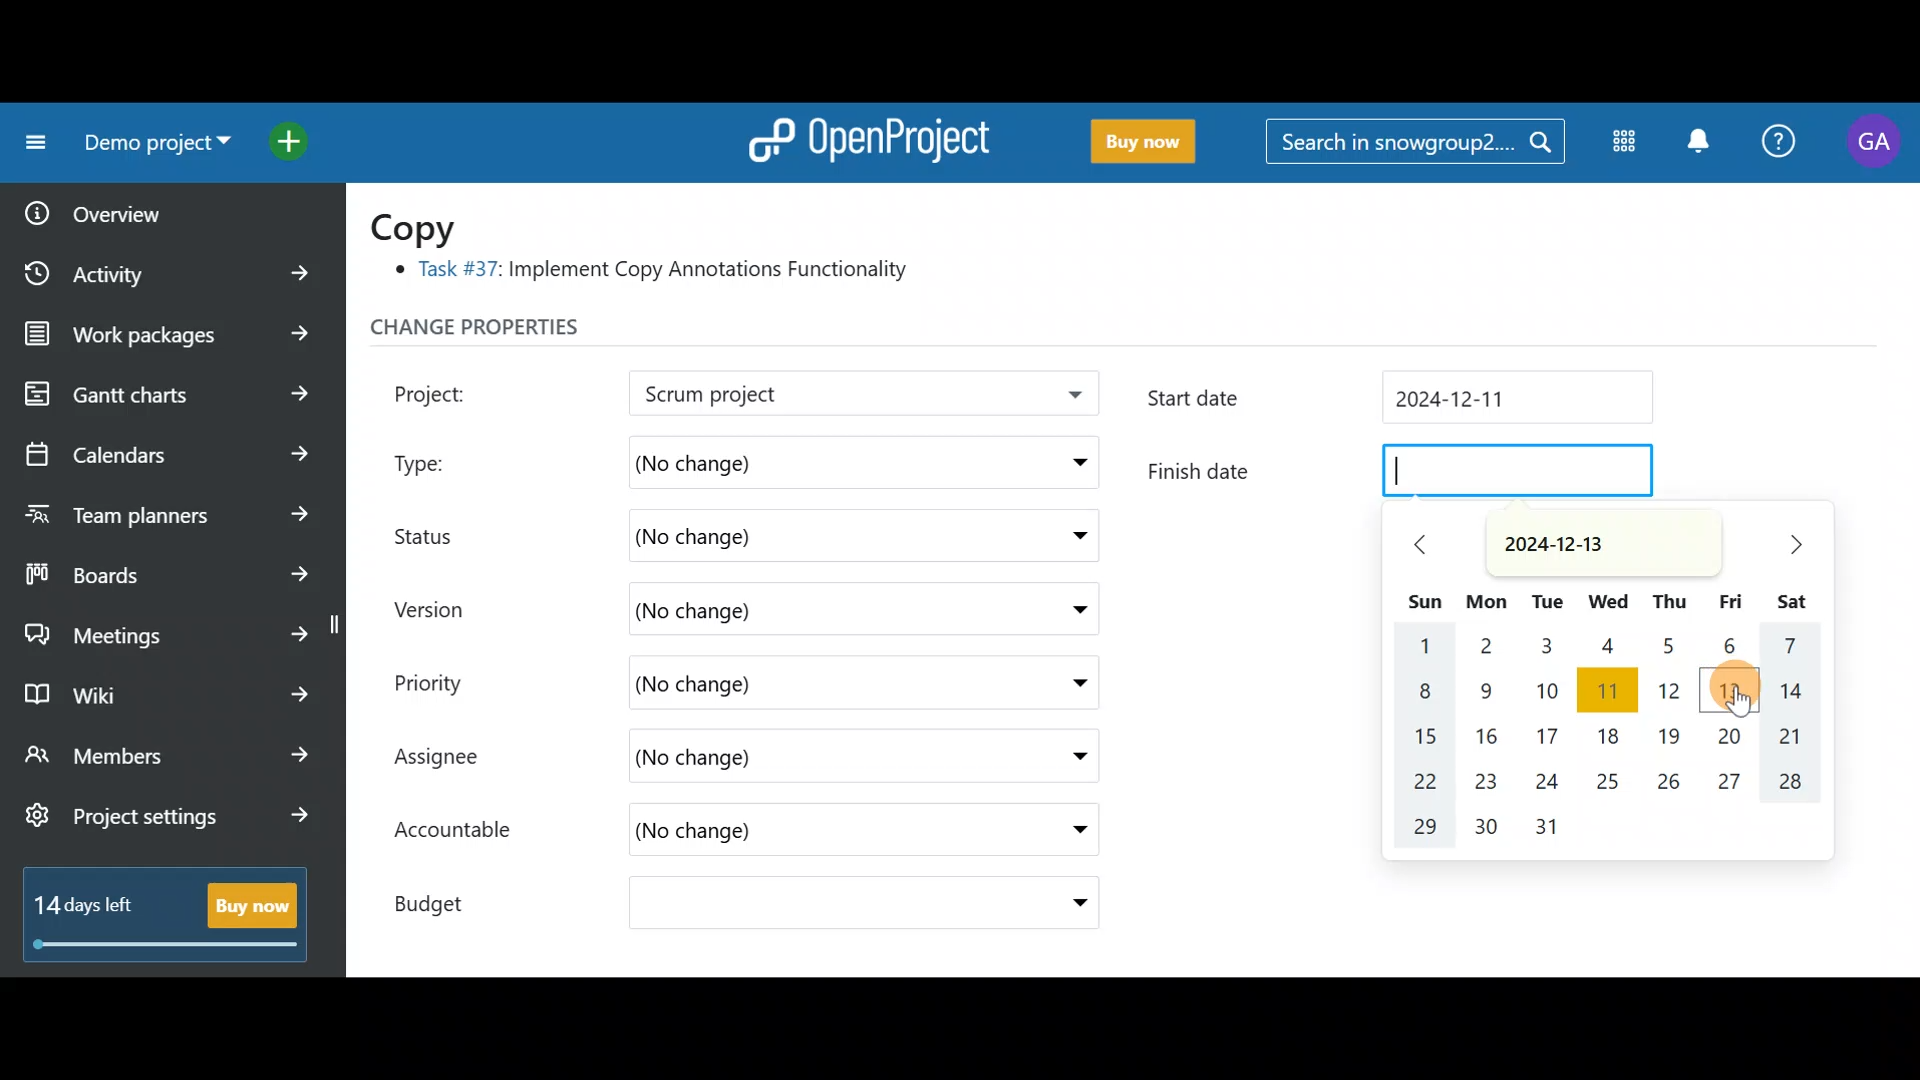 Image resolution: width=1920 pixels, height=1080 pixels. I want to click on Team planners, so click(163, 508).